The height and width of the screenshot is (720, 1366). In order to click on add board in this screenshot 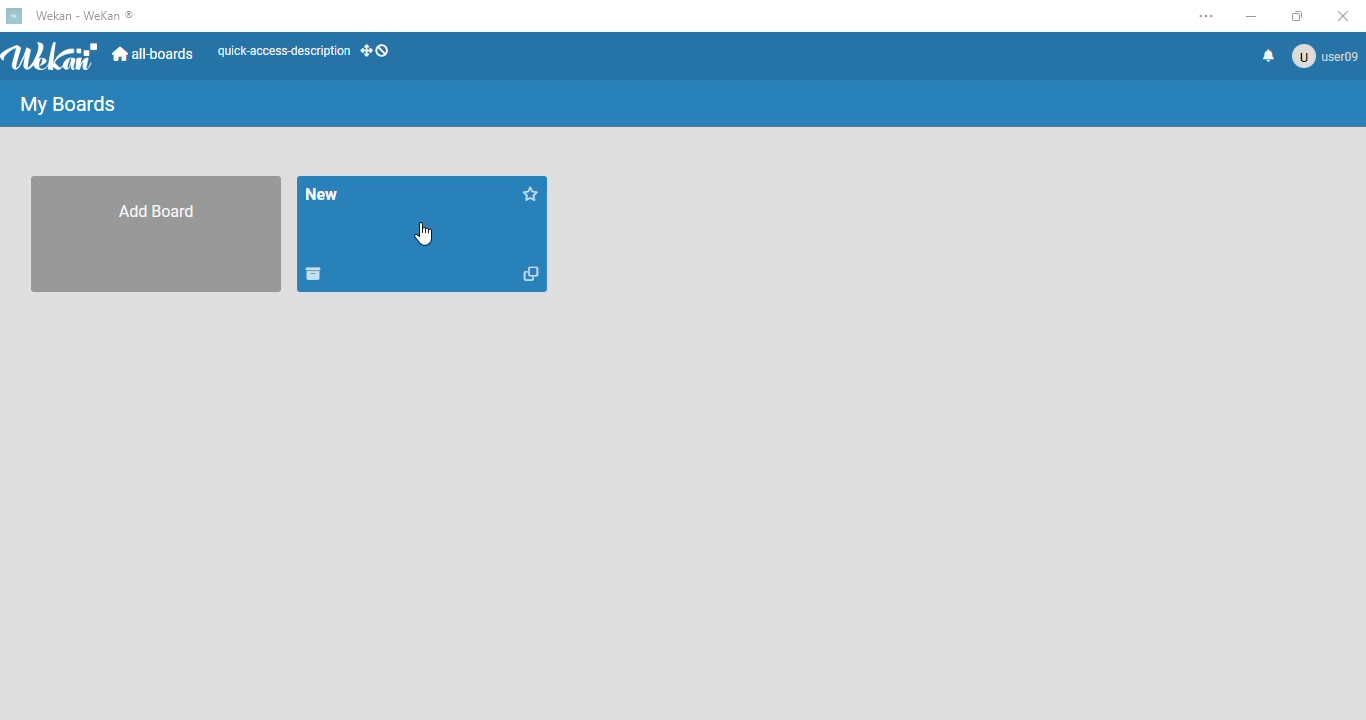, I will do `click(155, 235)`.